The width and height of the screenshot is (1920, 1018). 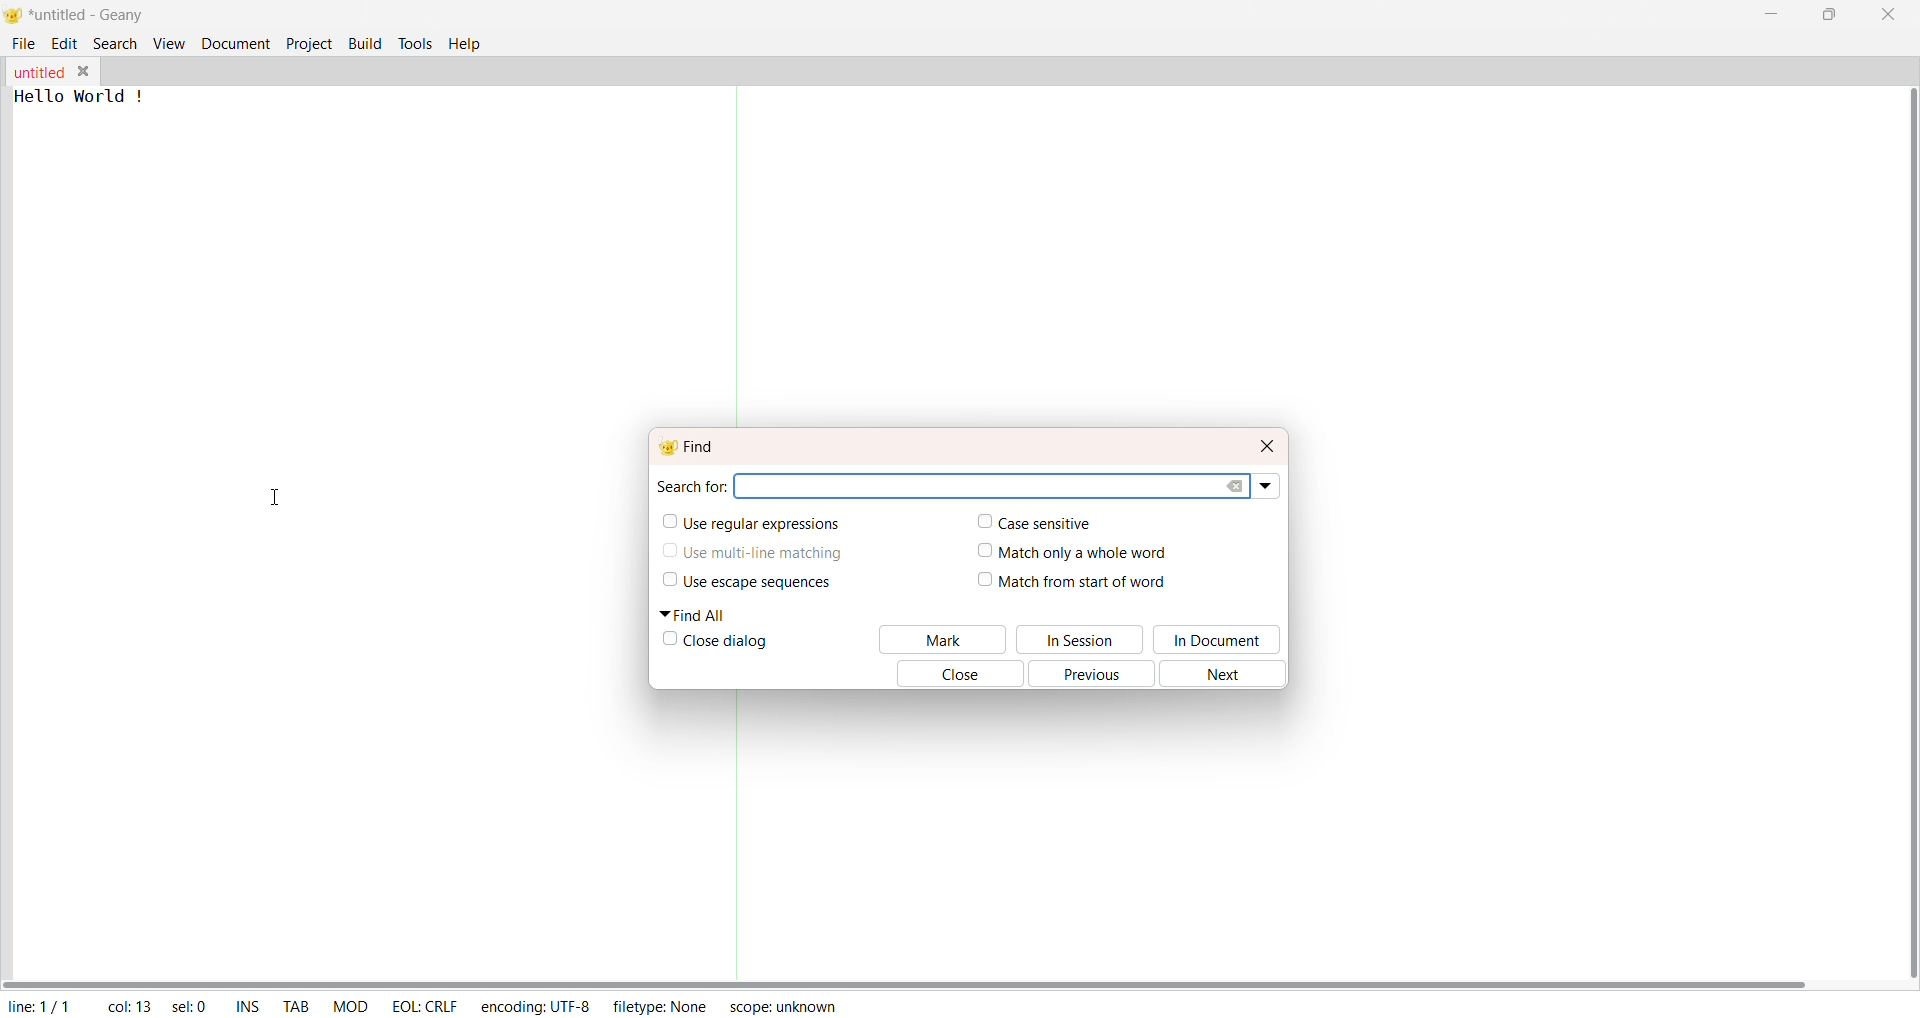 I want to click on Check box, so click(x=978, y=554).